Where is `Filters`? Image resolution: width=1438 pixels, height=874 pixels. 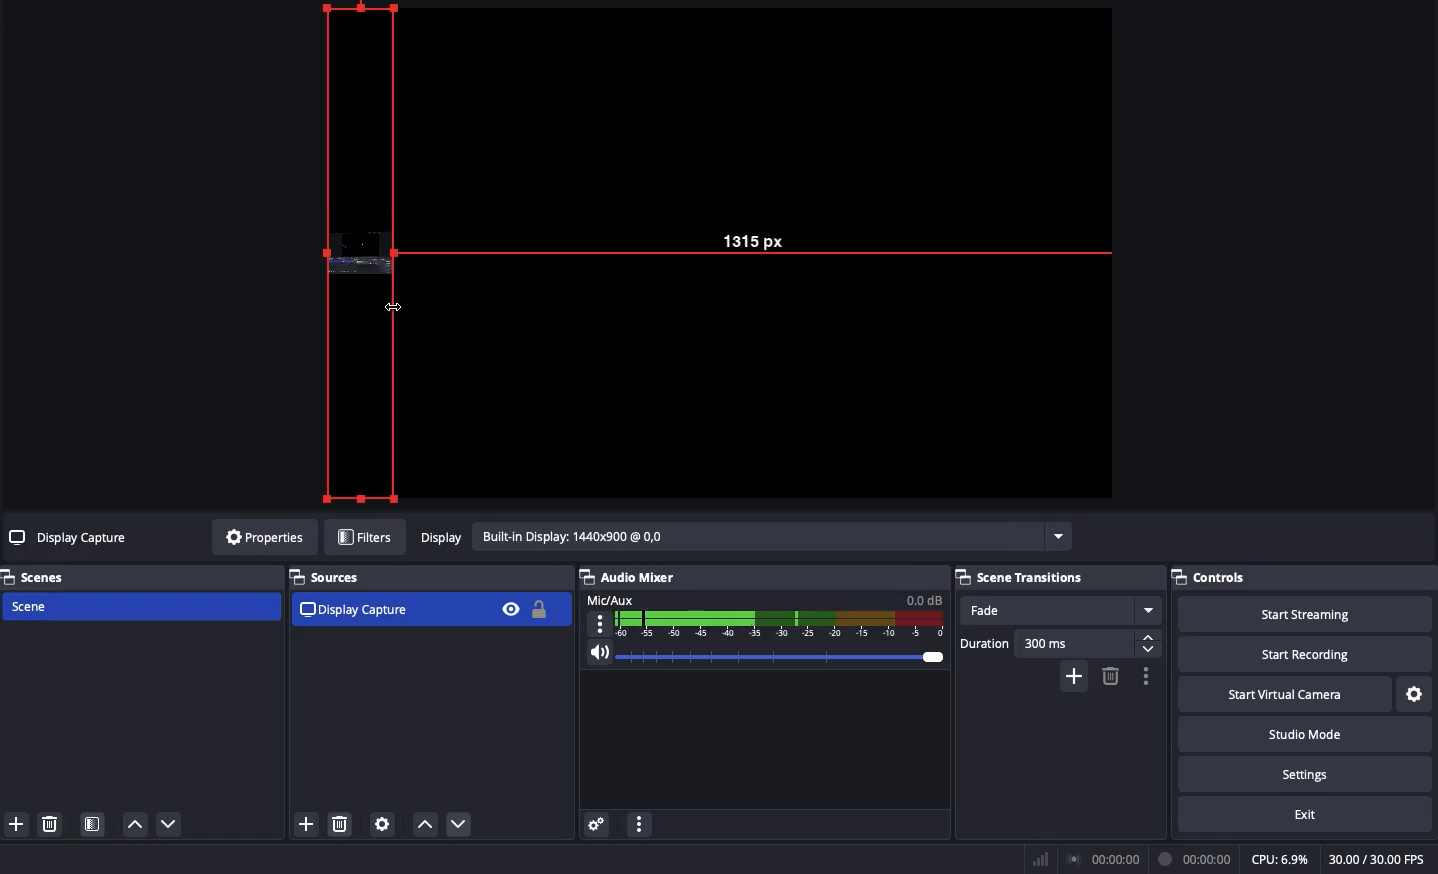 Filters is located at coordinates (366, 538).